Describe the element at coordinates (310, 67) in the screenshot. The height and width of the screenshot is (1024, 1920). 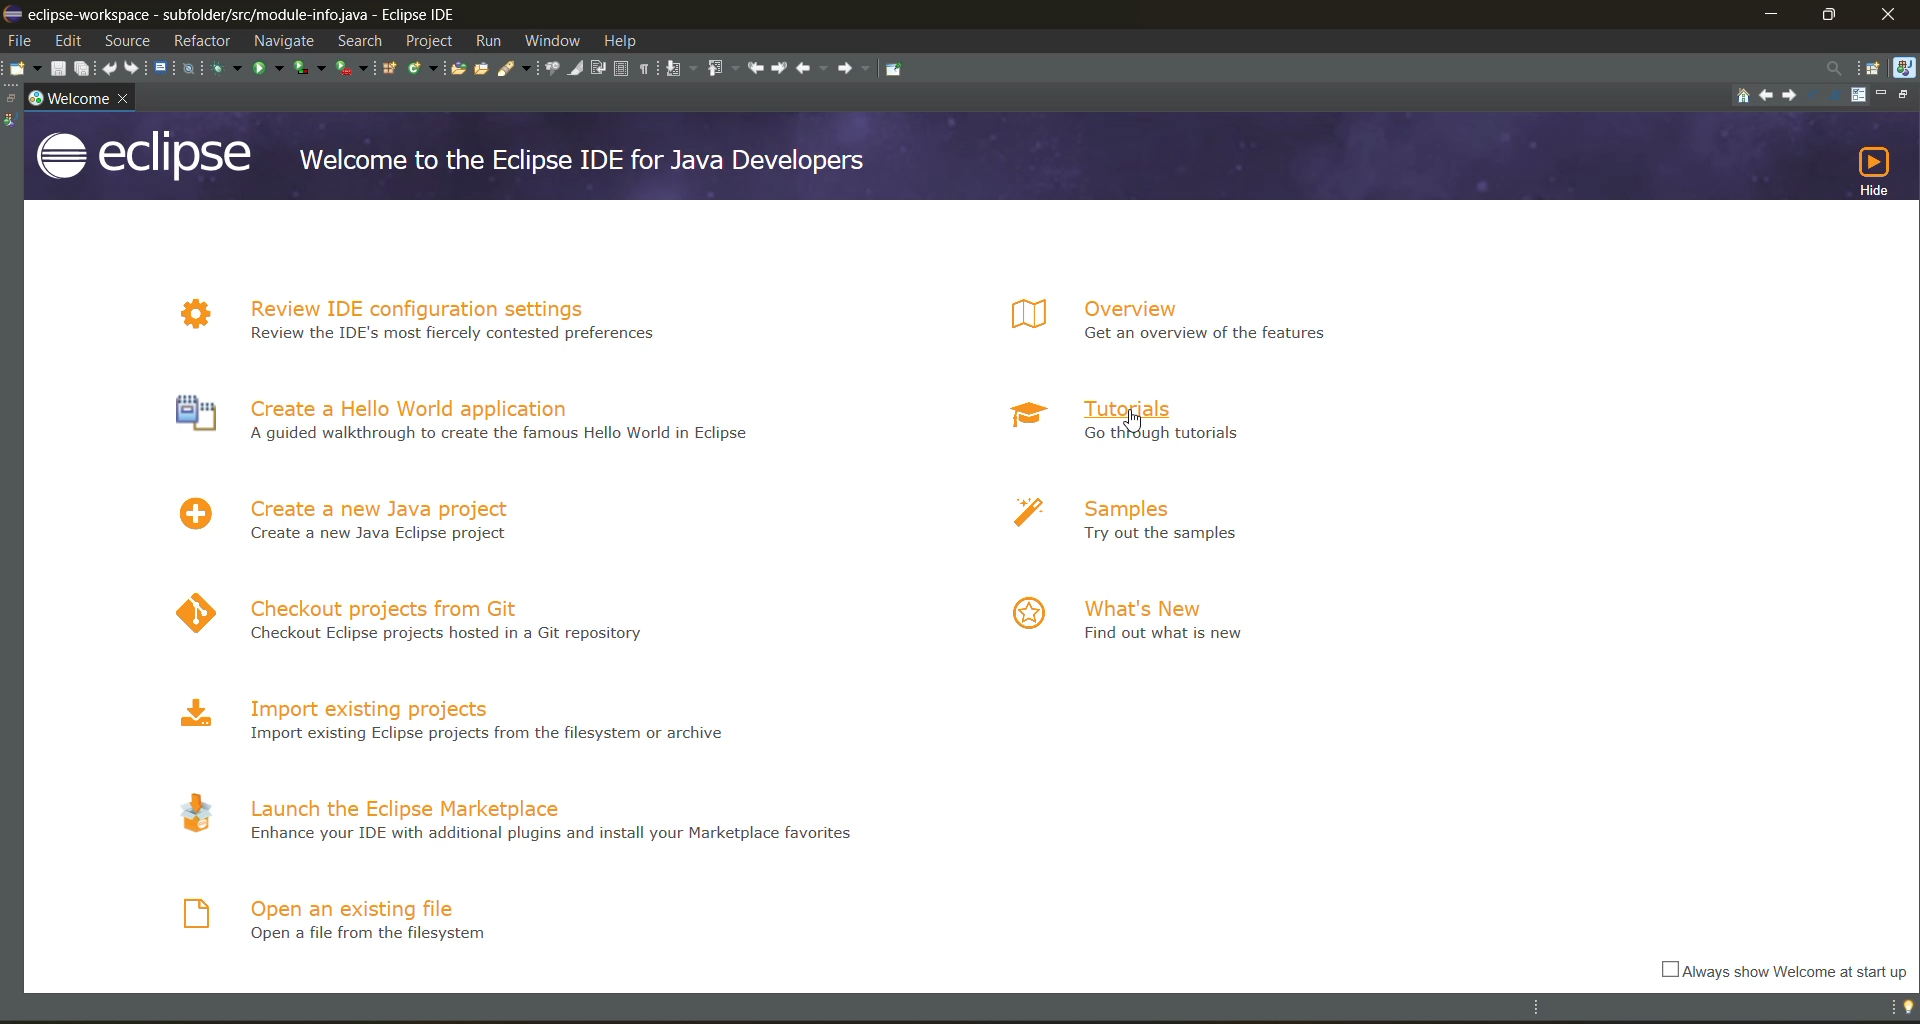
I see `coverage` at that location.